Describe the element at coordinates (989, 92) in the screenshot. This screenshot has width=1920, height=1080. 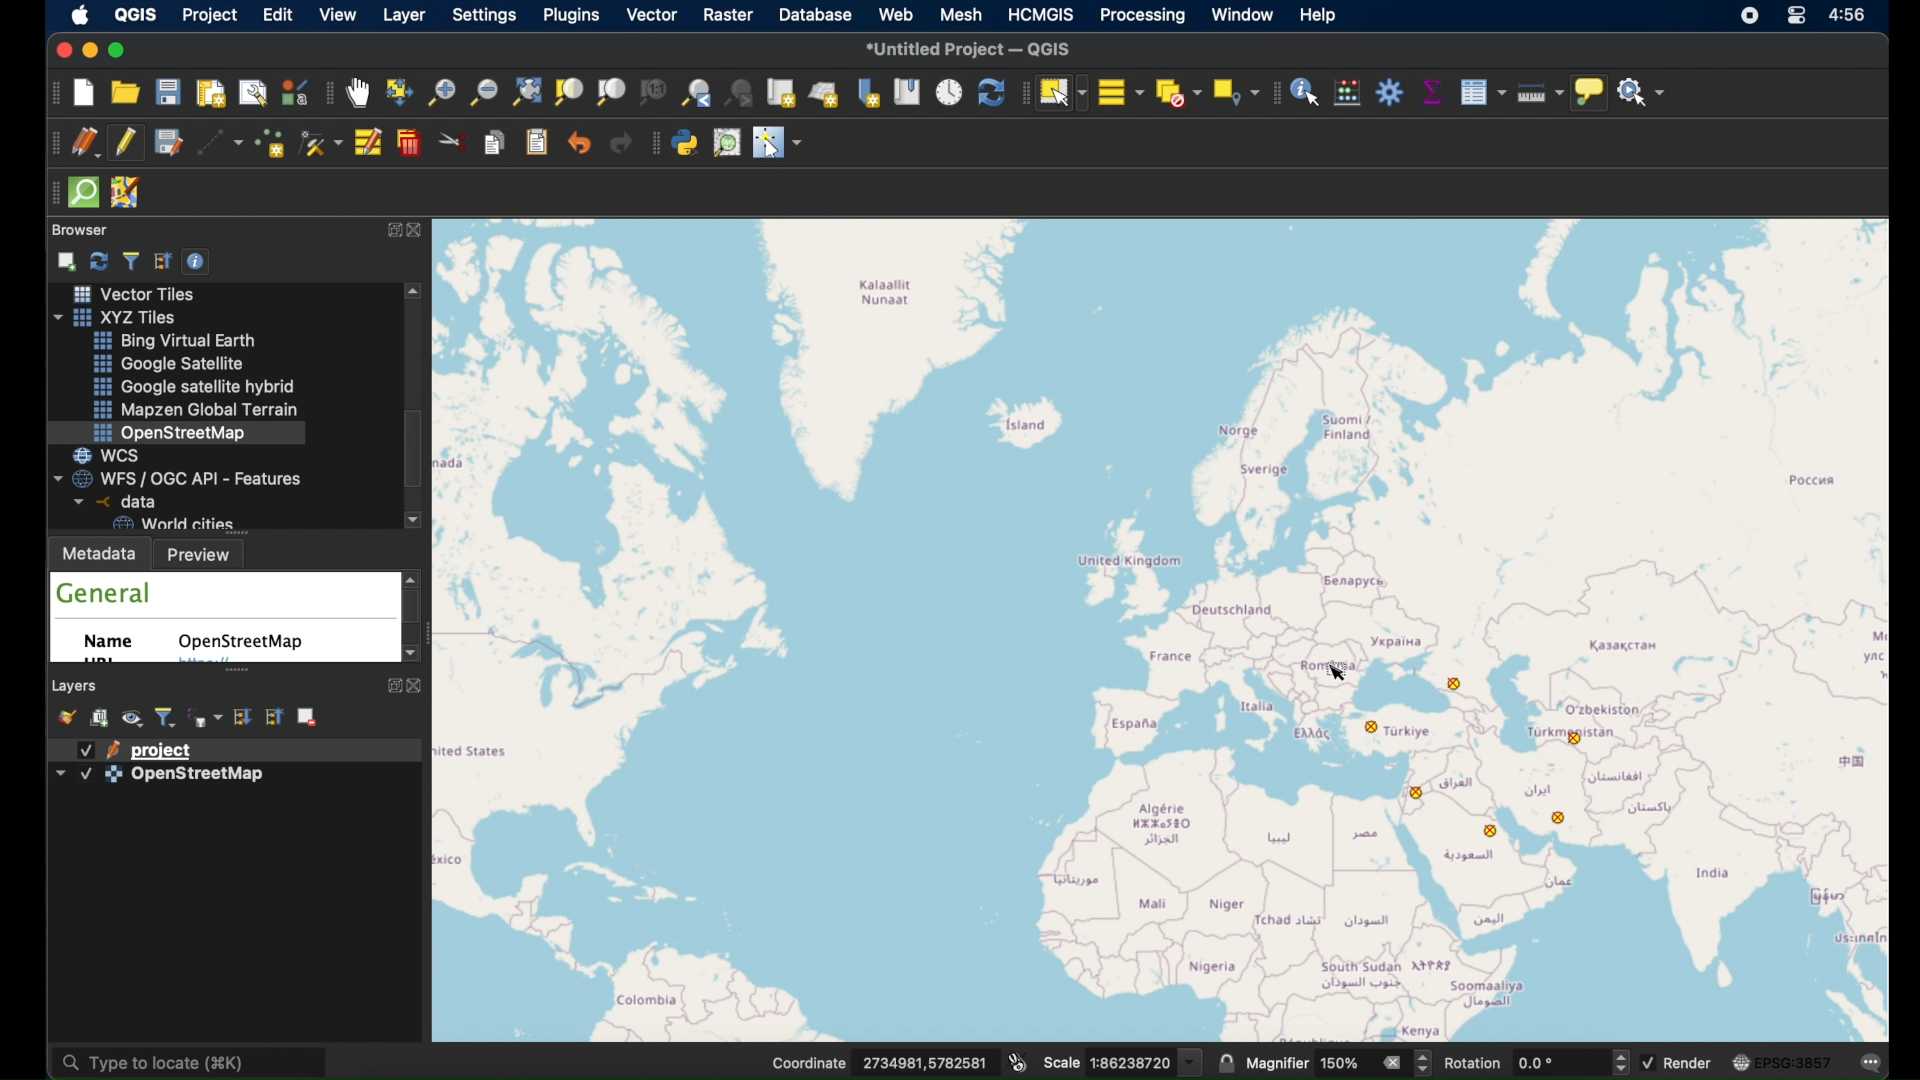
I see `refresh` at that location.